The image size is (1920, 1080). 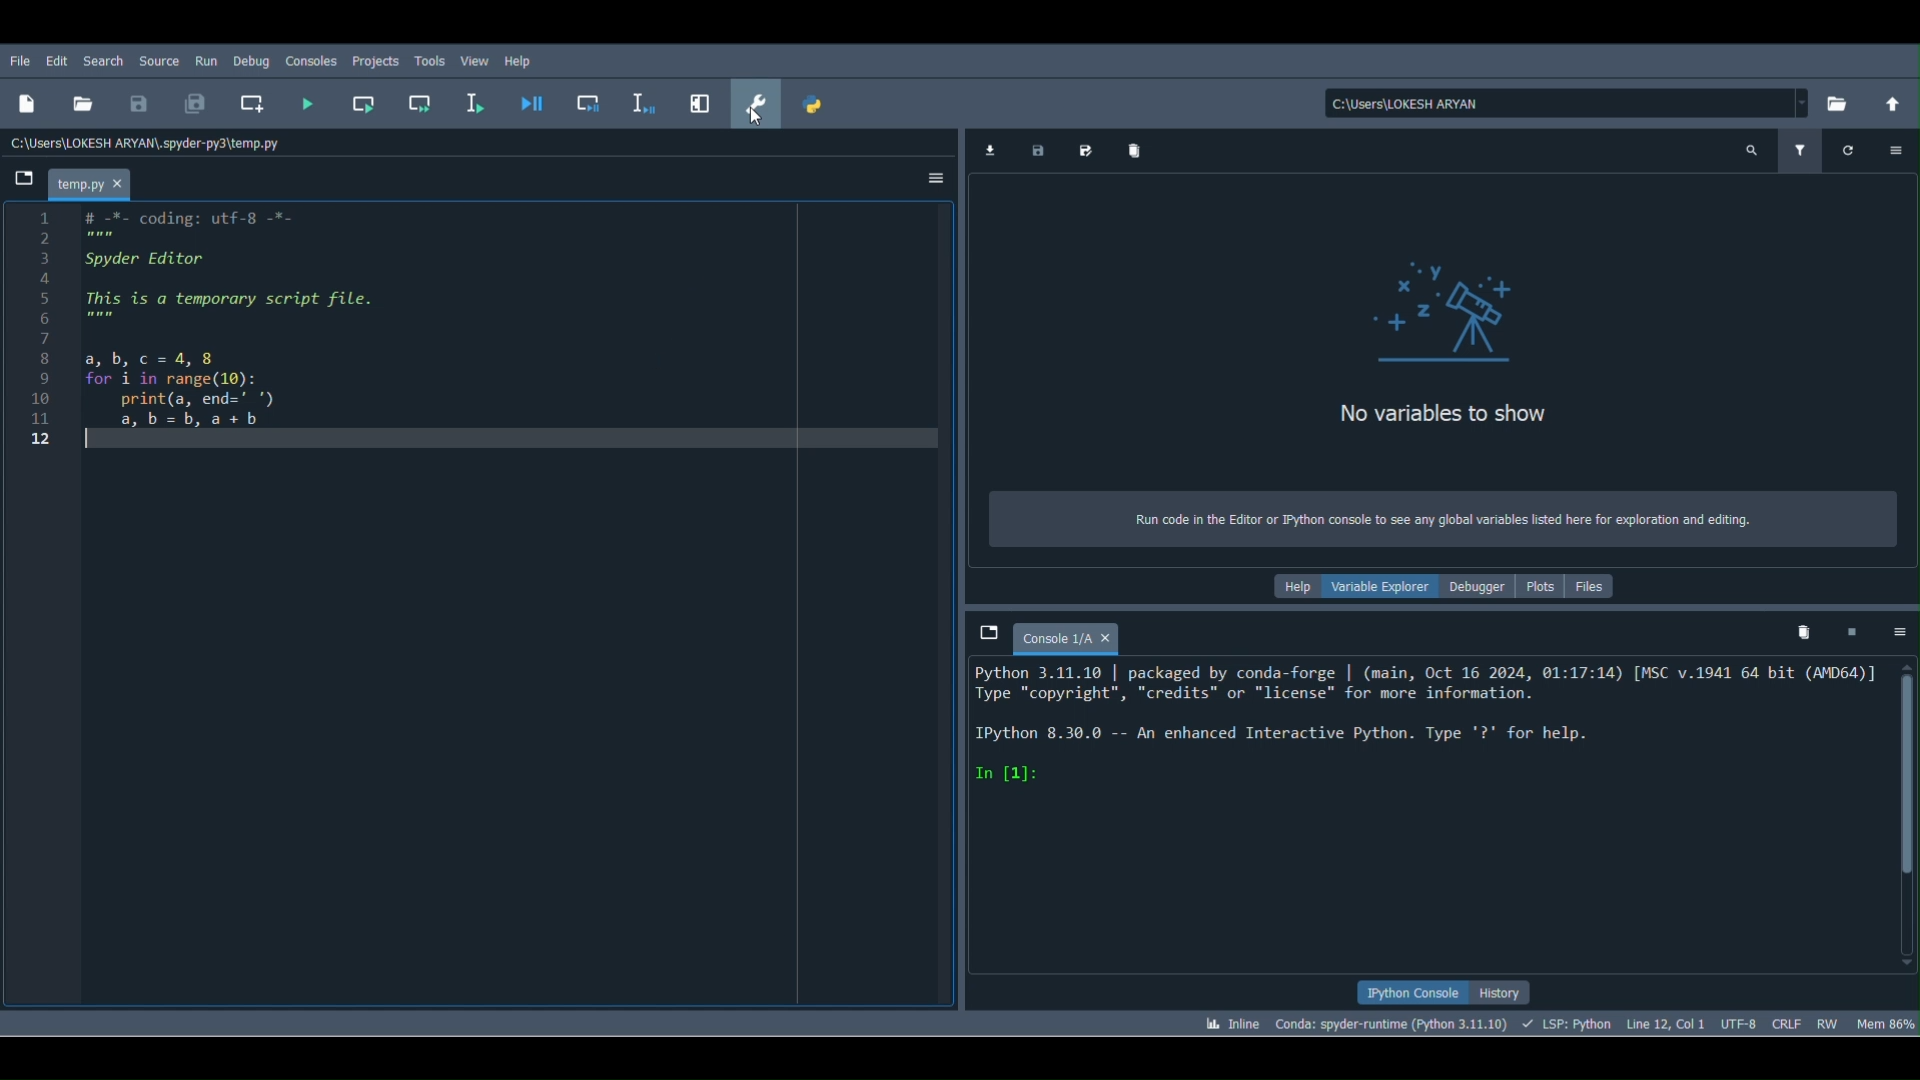 What do you see at coordinates (1290, 587) in the screenshot?
I see `Help` at bounding box center [1290, 587].